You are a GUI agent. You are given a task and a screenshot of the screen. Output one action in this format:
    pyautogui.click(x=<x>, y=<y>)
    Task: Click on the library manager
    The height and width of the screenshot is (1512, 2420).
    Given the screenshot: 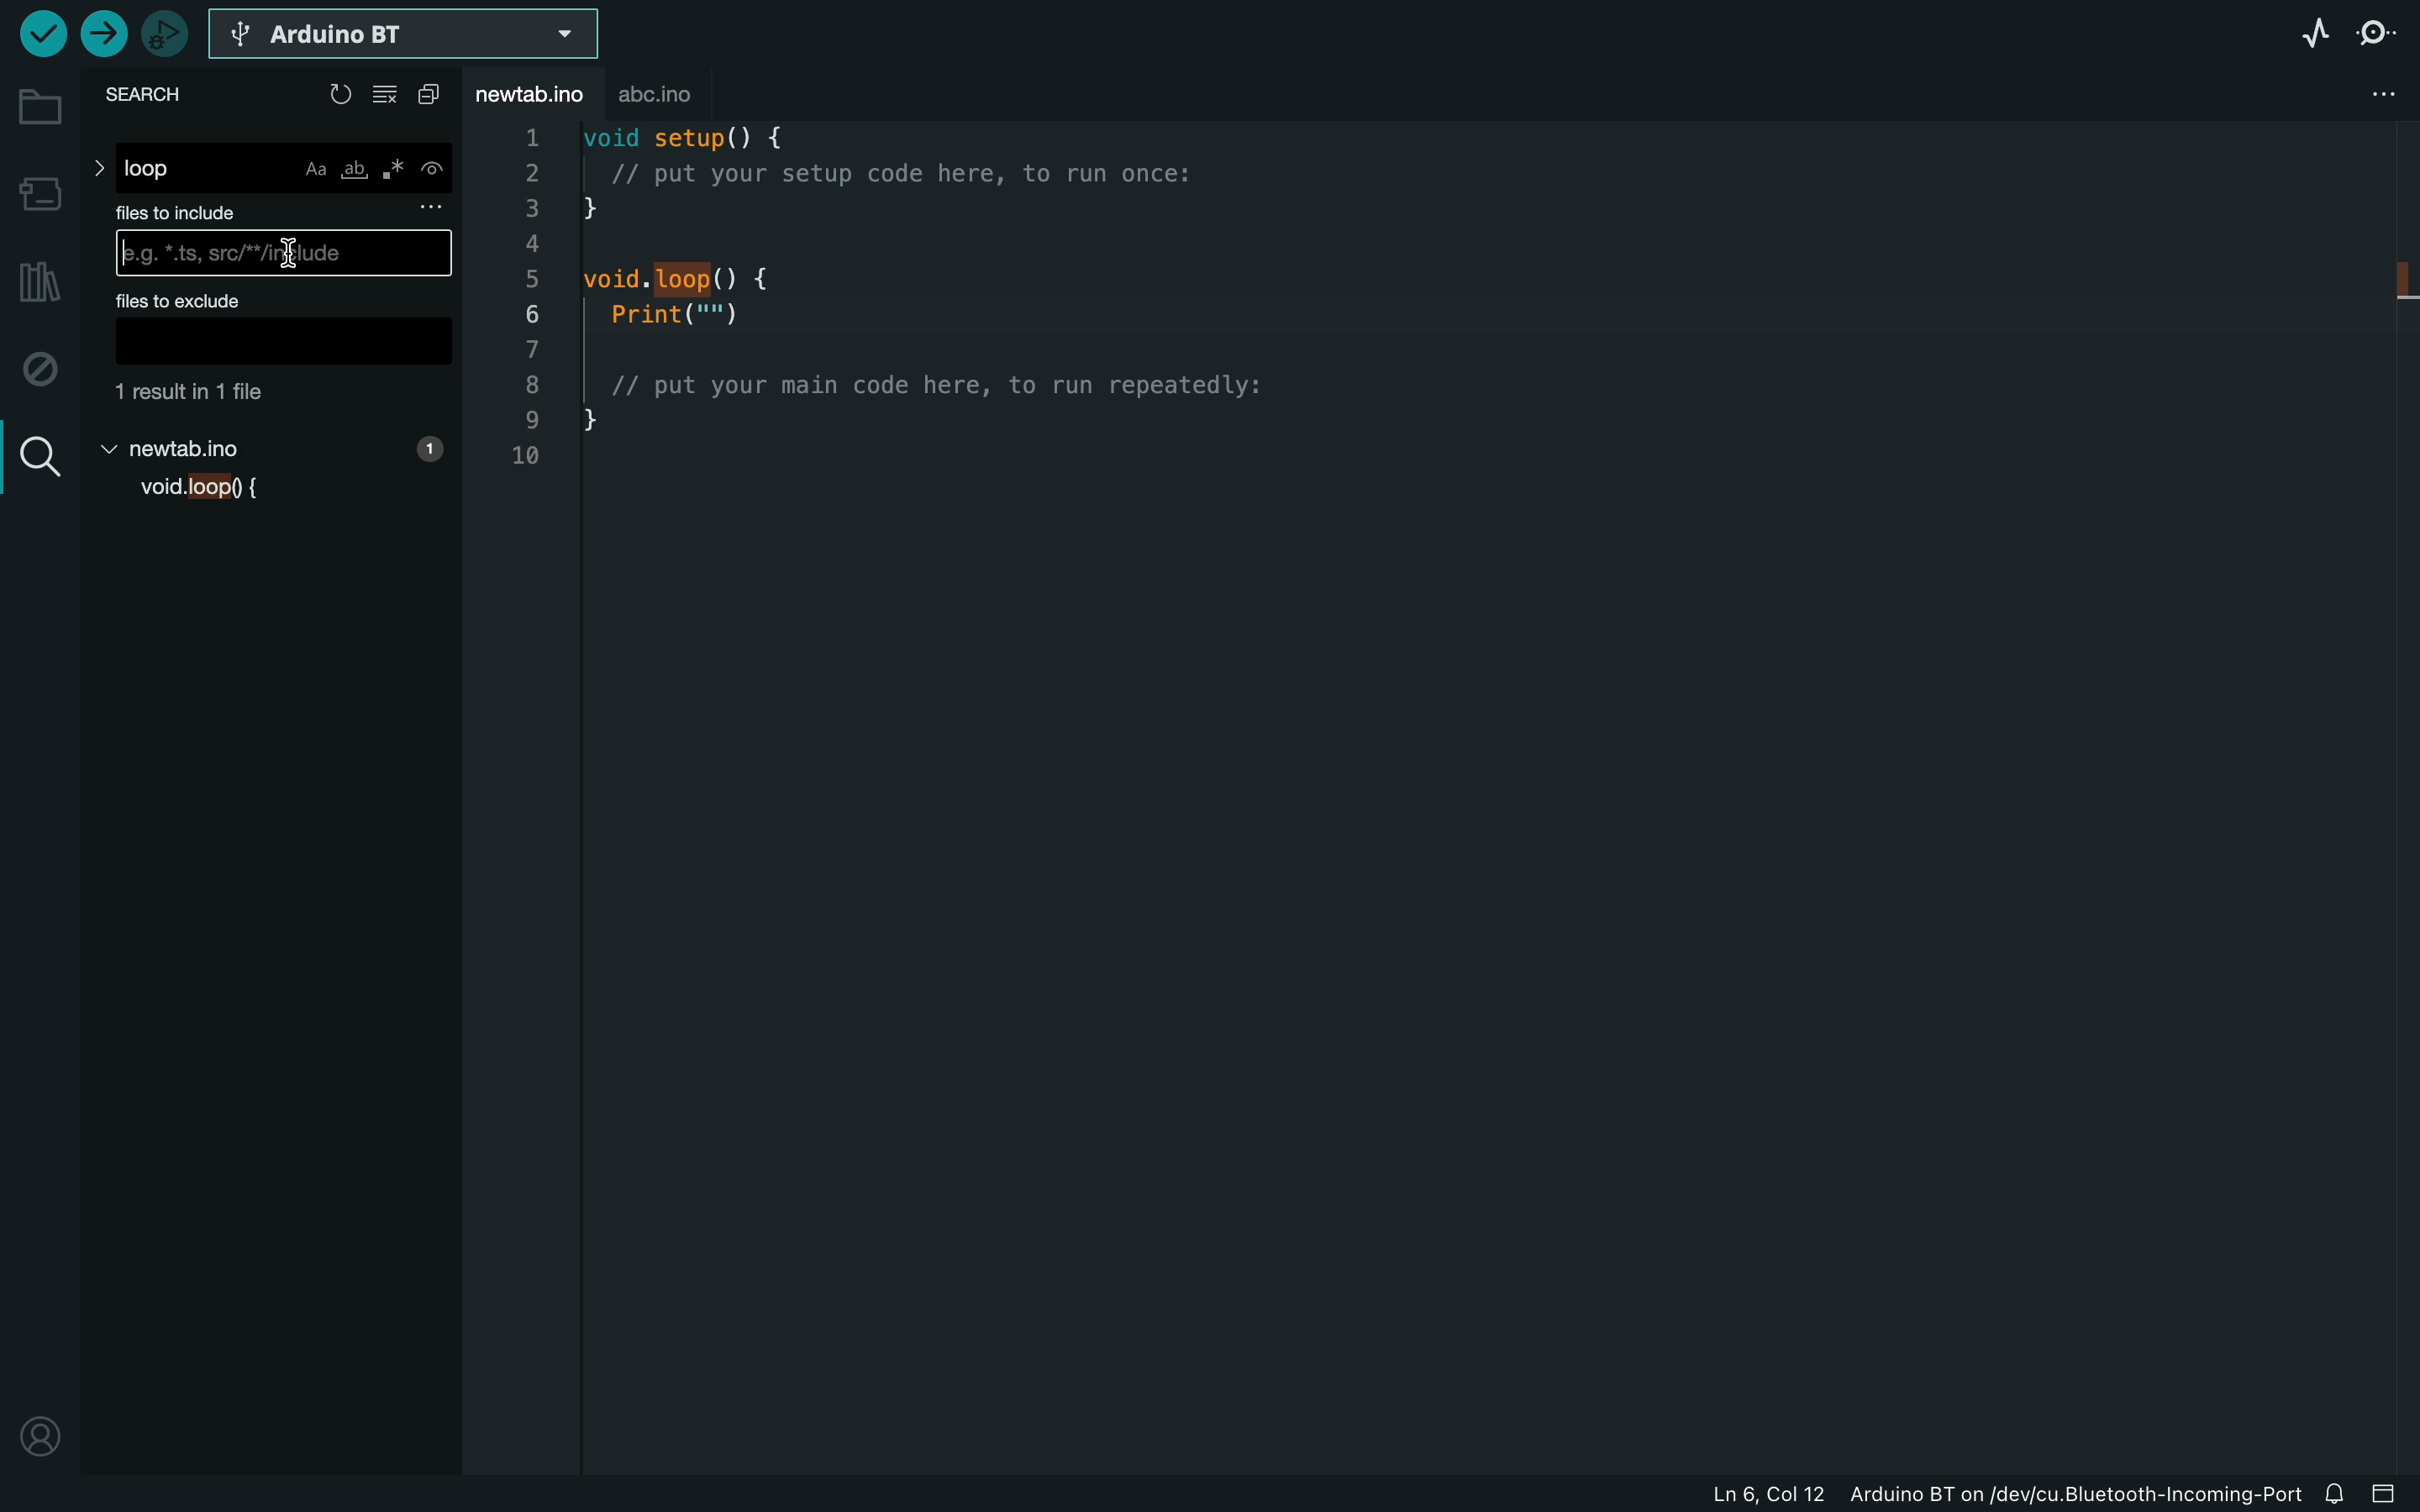 What is the action you would take?
    pyautogui.click(x=35, y=286)
    